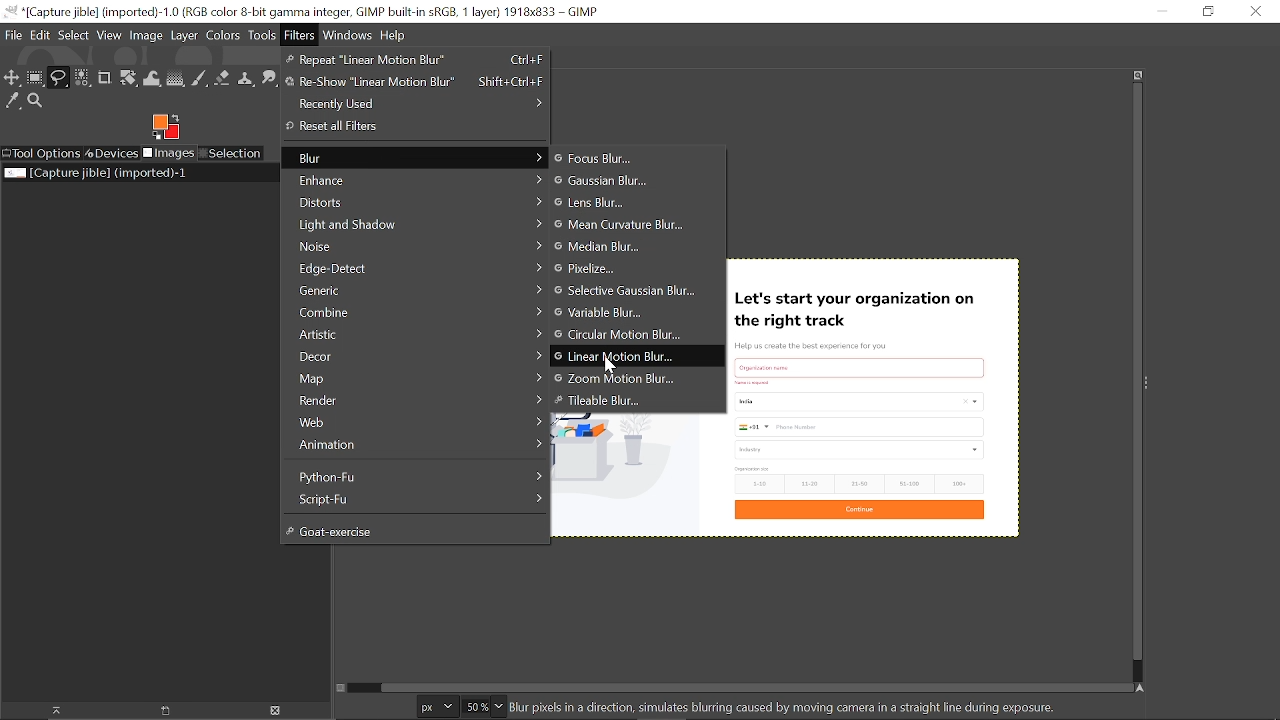  Describe the element at coordinates (394, 36) in the screenshot. I see `Help` at that location.